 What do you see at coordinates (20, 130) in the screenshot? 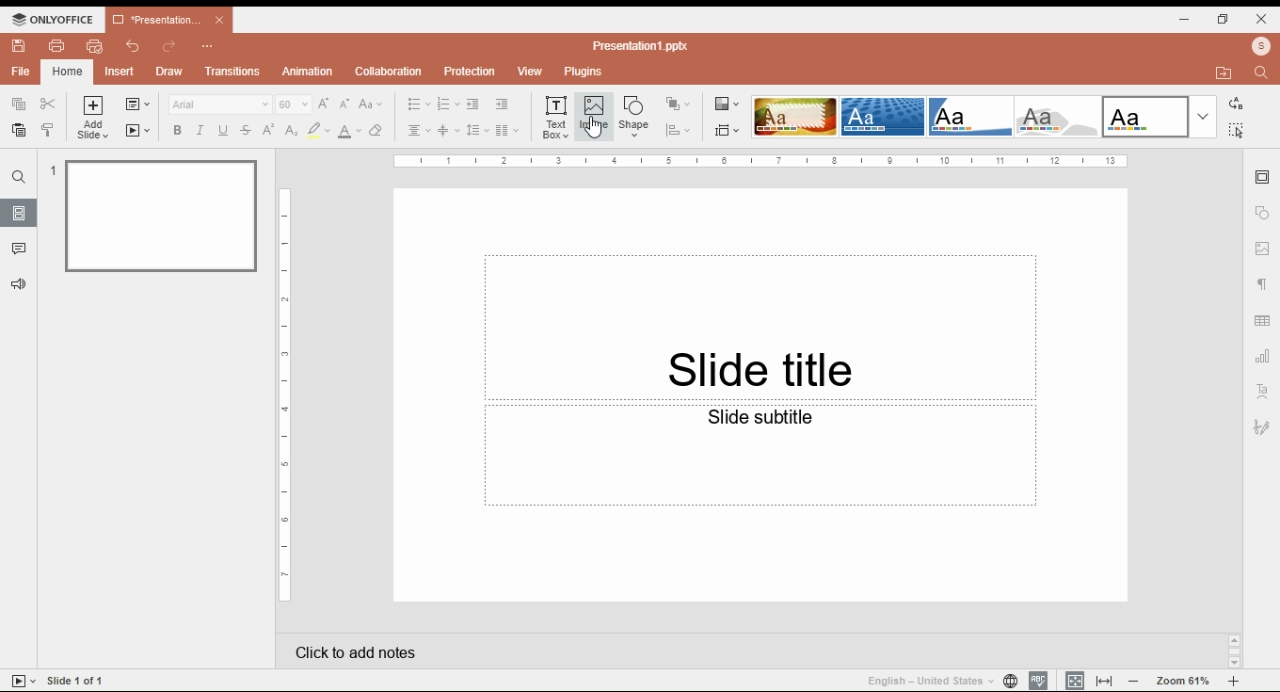
I see `paste` at bounding box center [20, 130].